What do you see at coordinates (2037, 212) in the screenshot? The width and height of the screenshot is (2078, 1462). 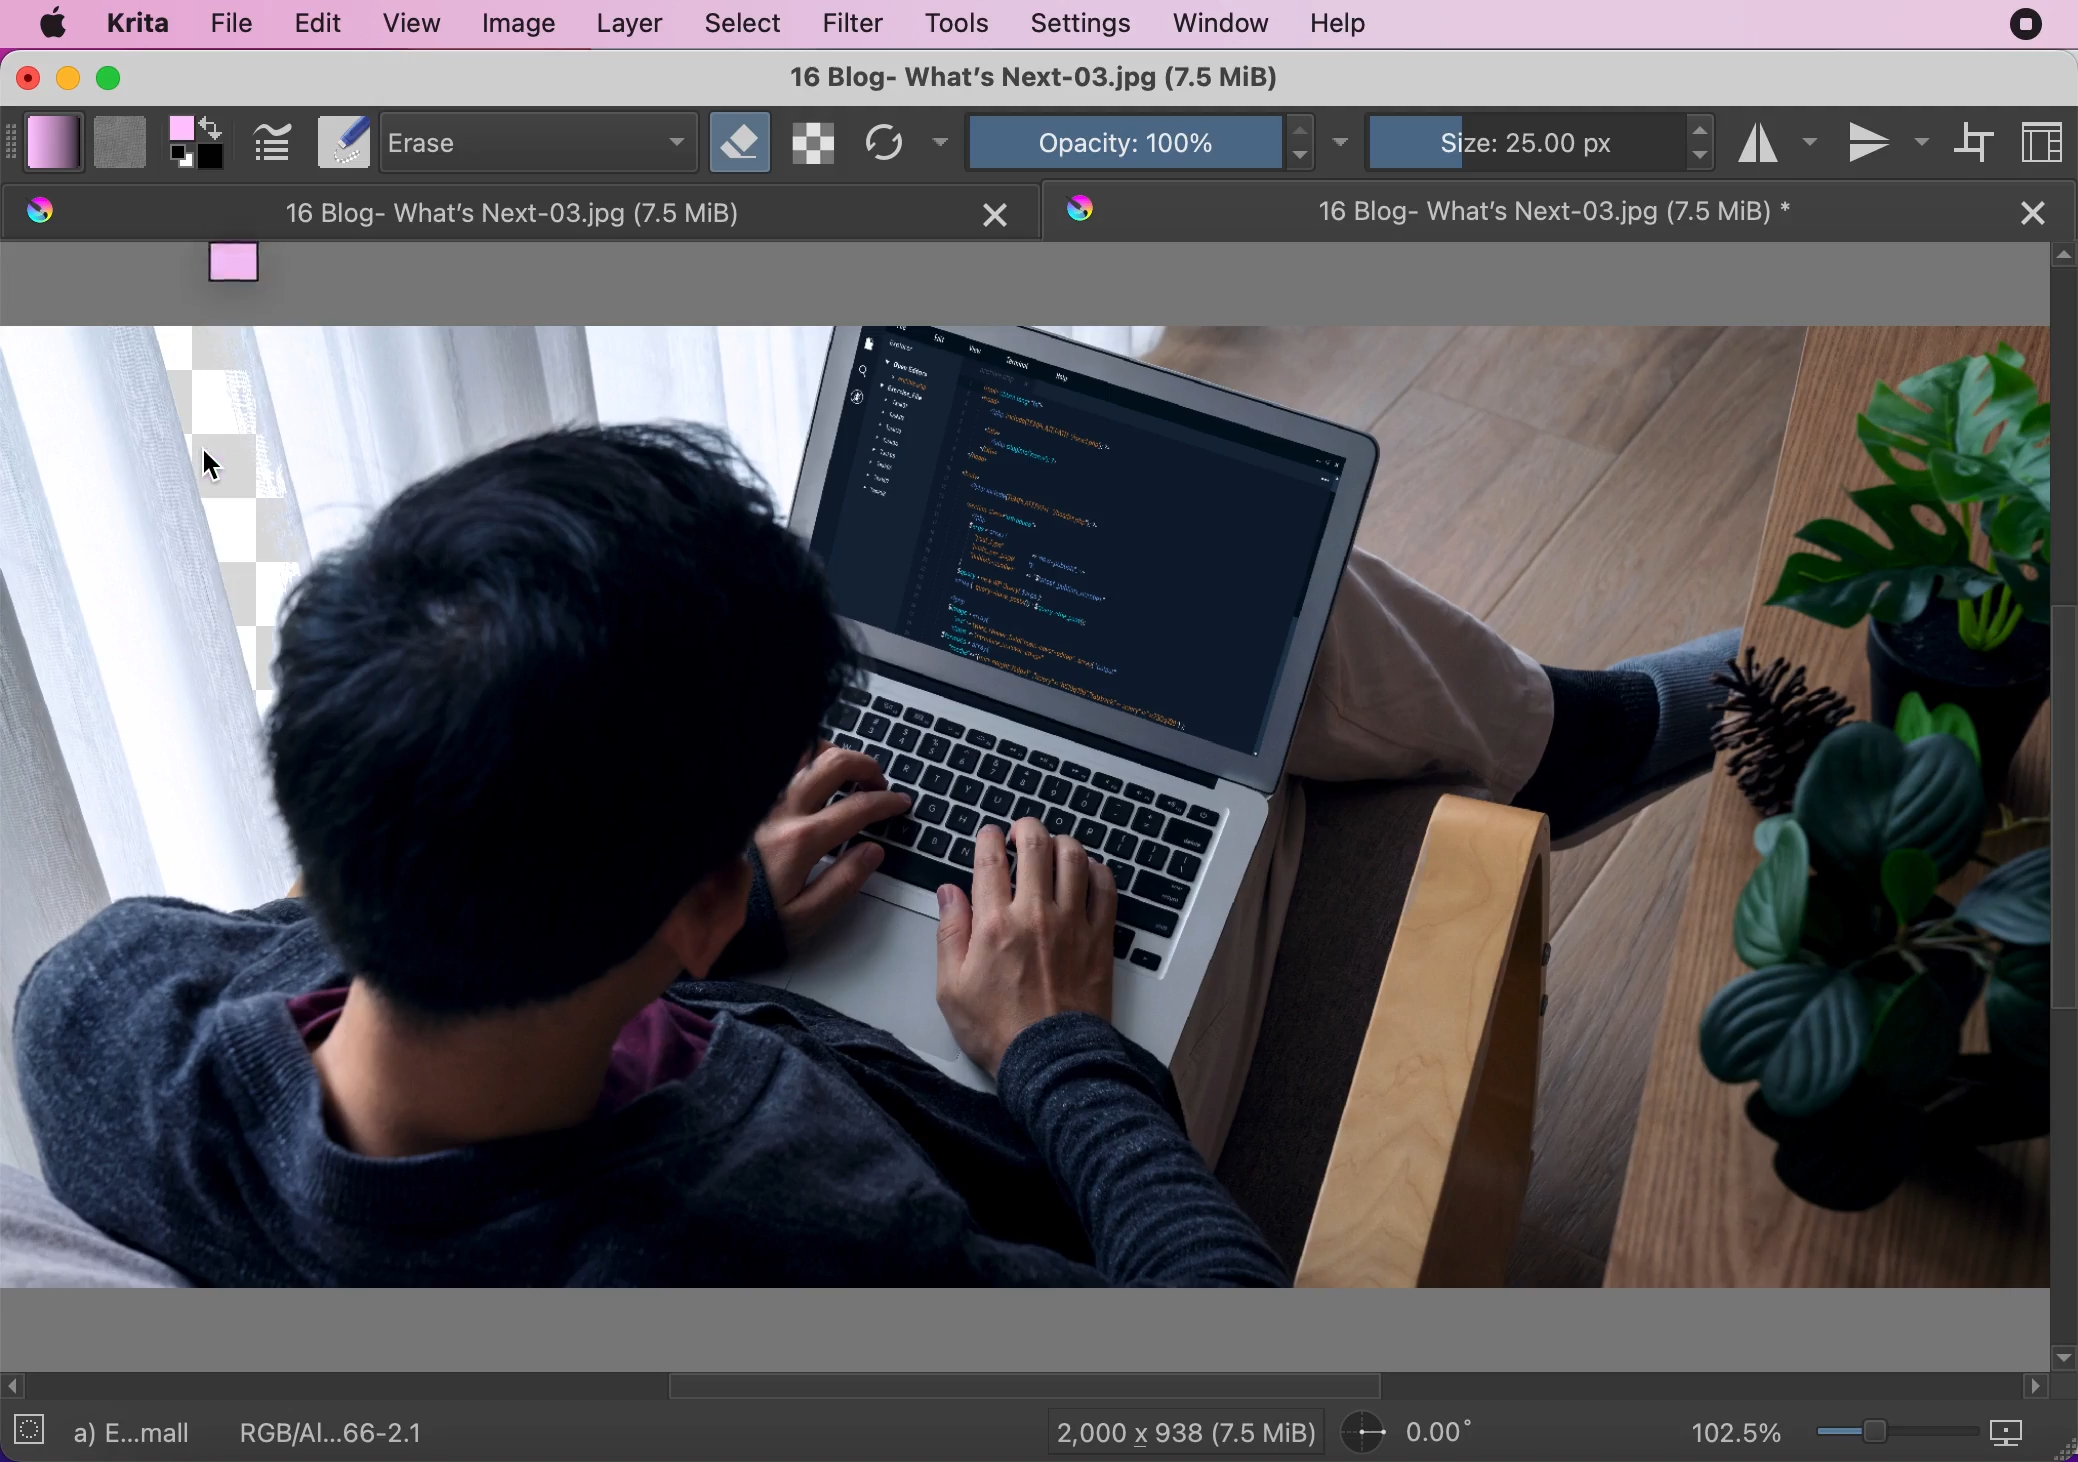 I see `close` at bounding box center [2037, 212].